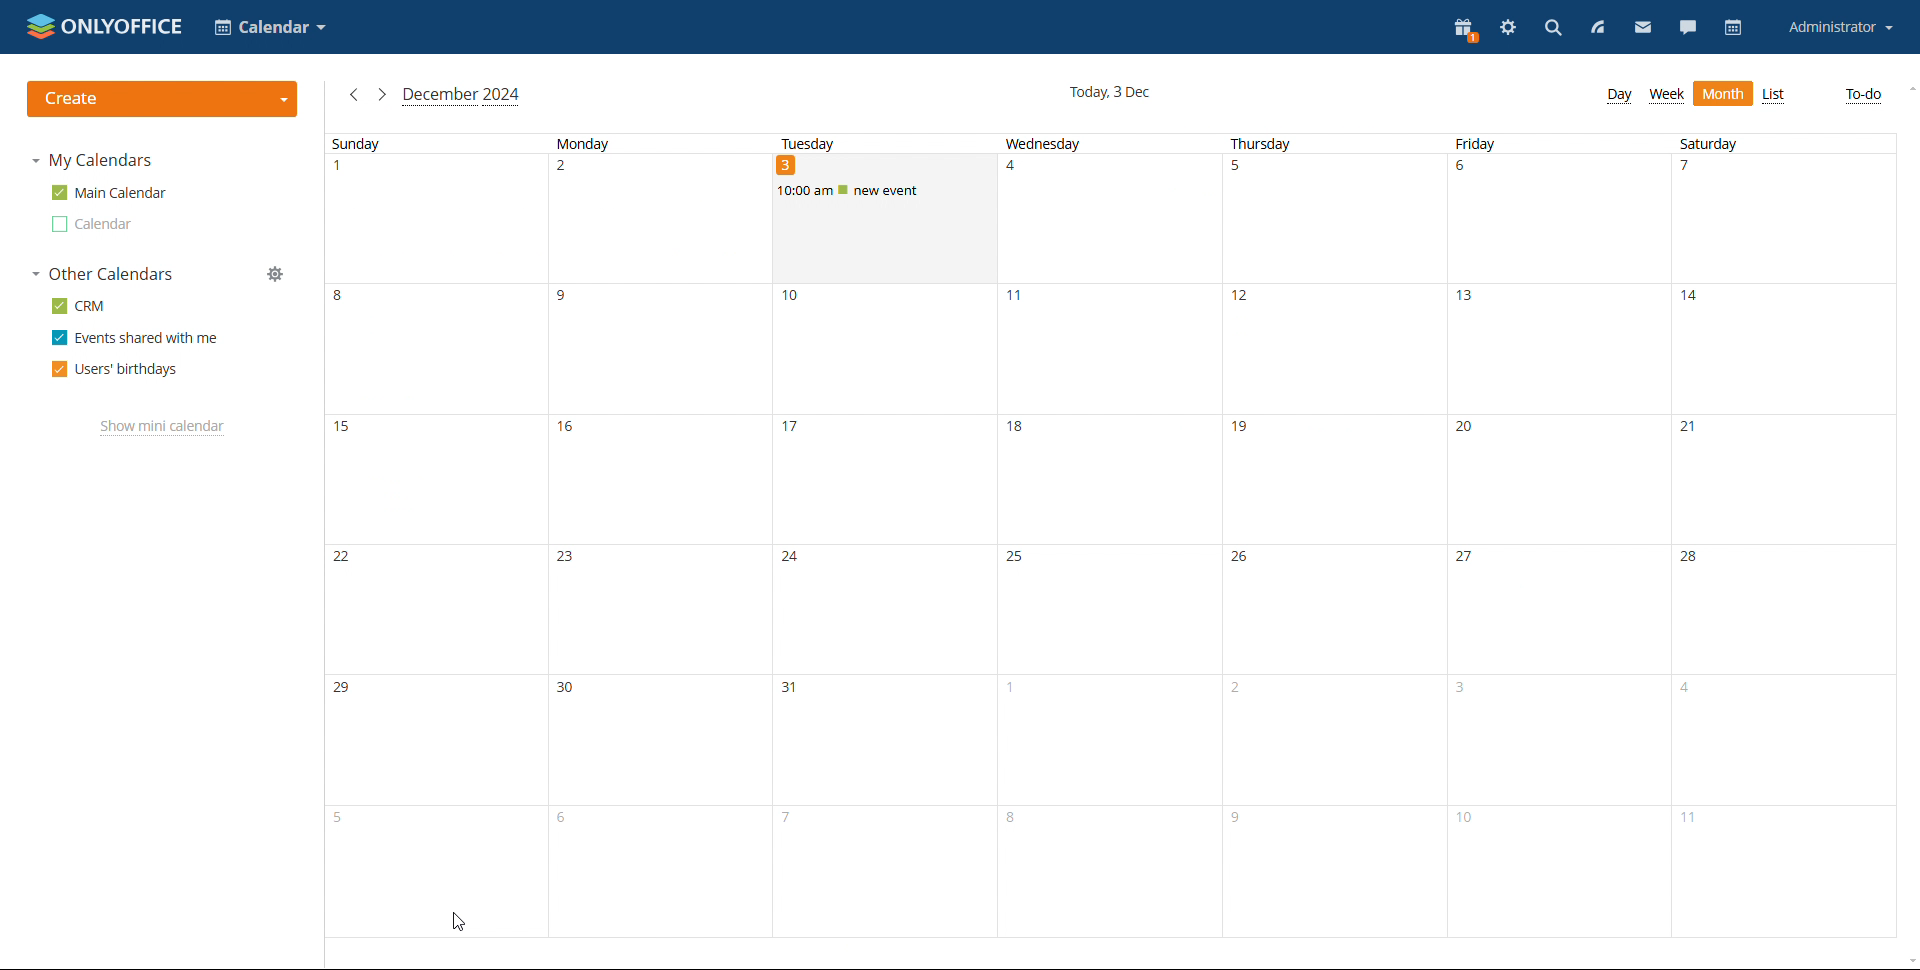  I want to click on 7, so click(881, 871).